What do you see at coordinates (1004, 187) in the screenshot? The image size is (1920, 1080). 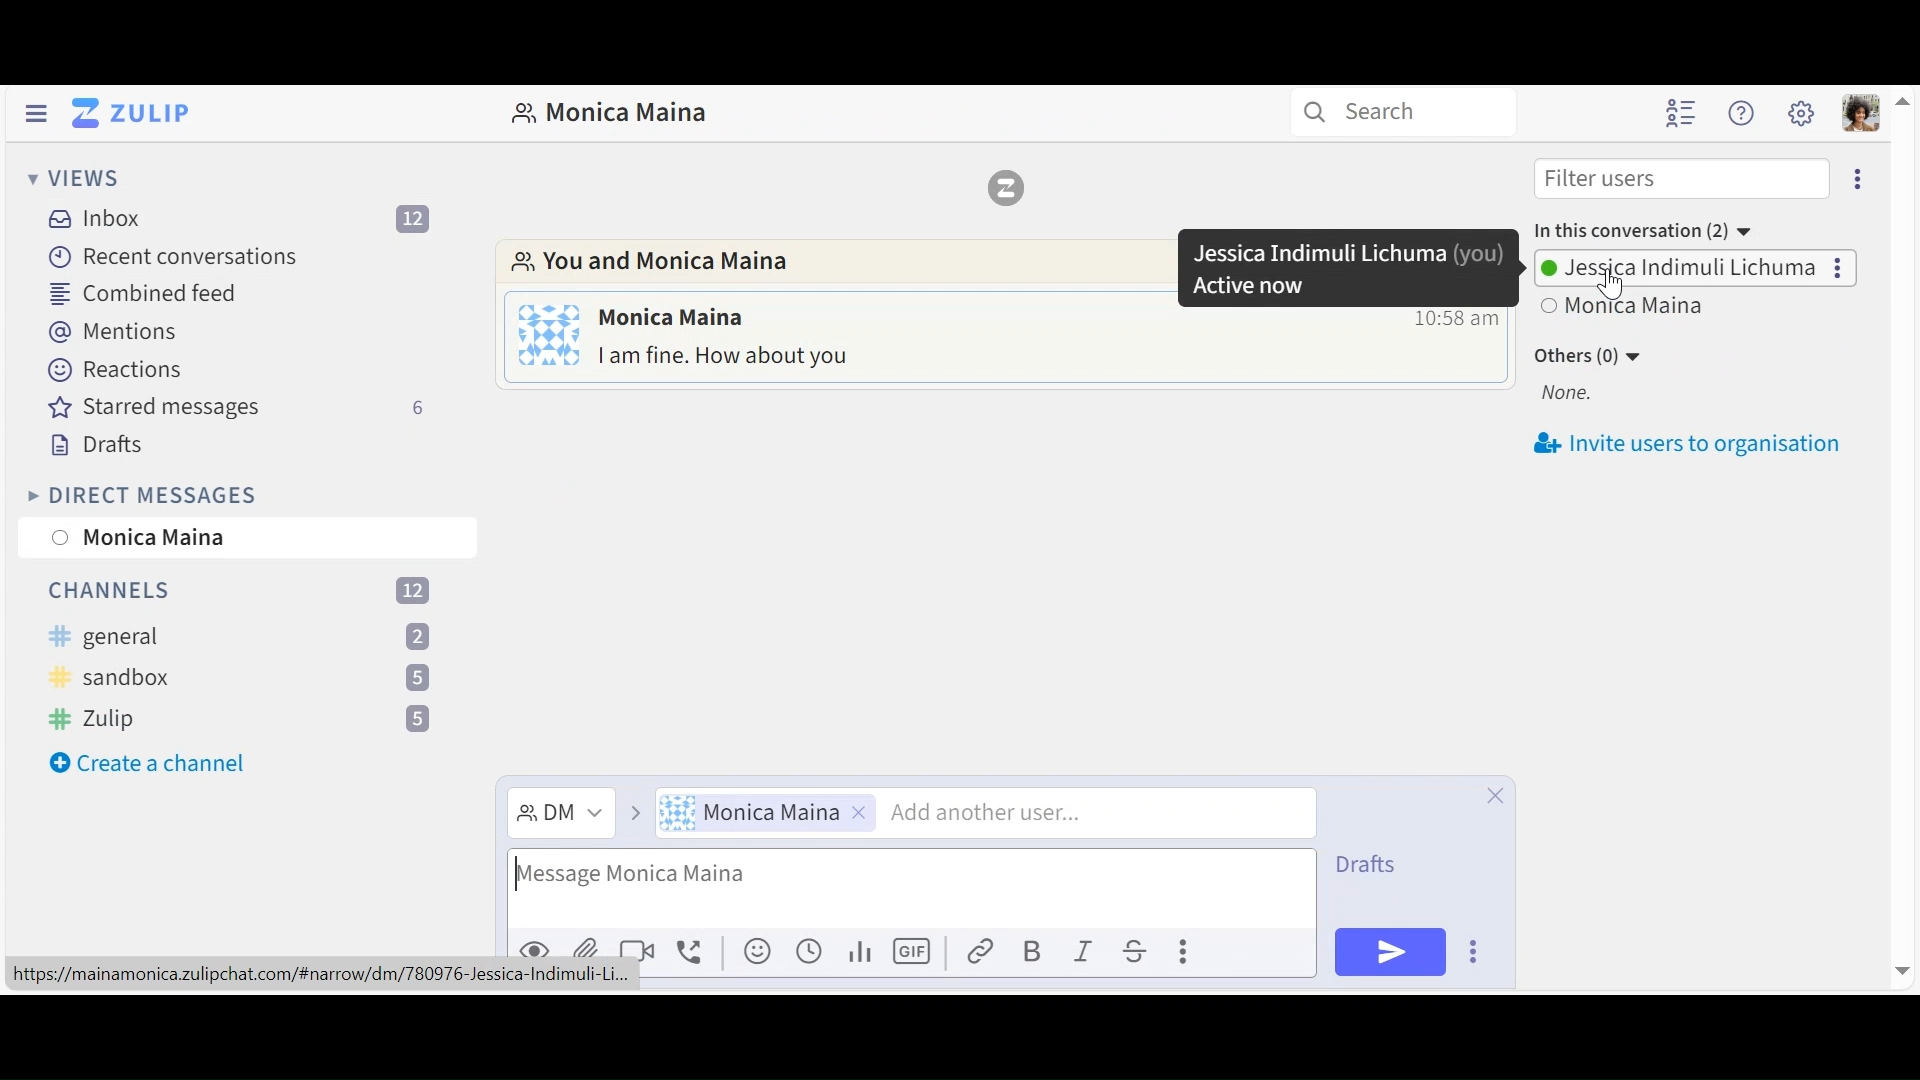 I see `Zulip` at bounding box center [1004, 187].